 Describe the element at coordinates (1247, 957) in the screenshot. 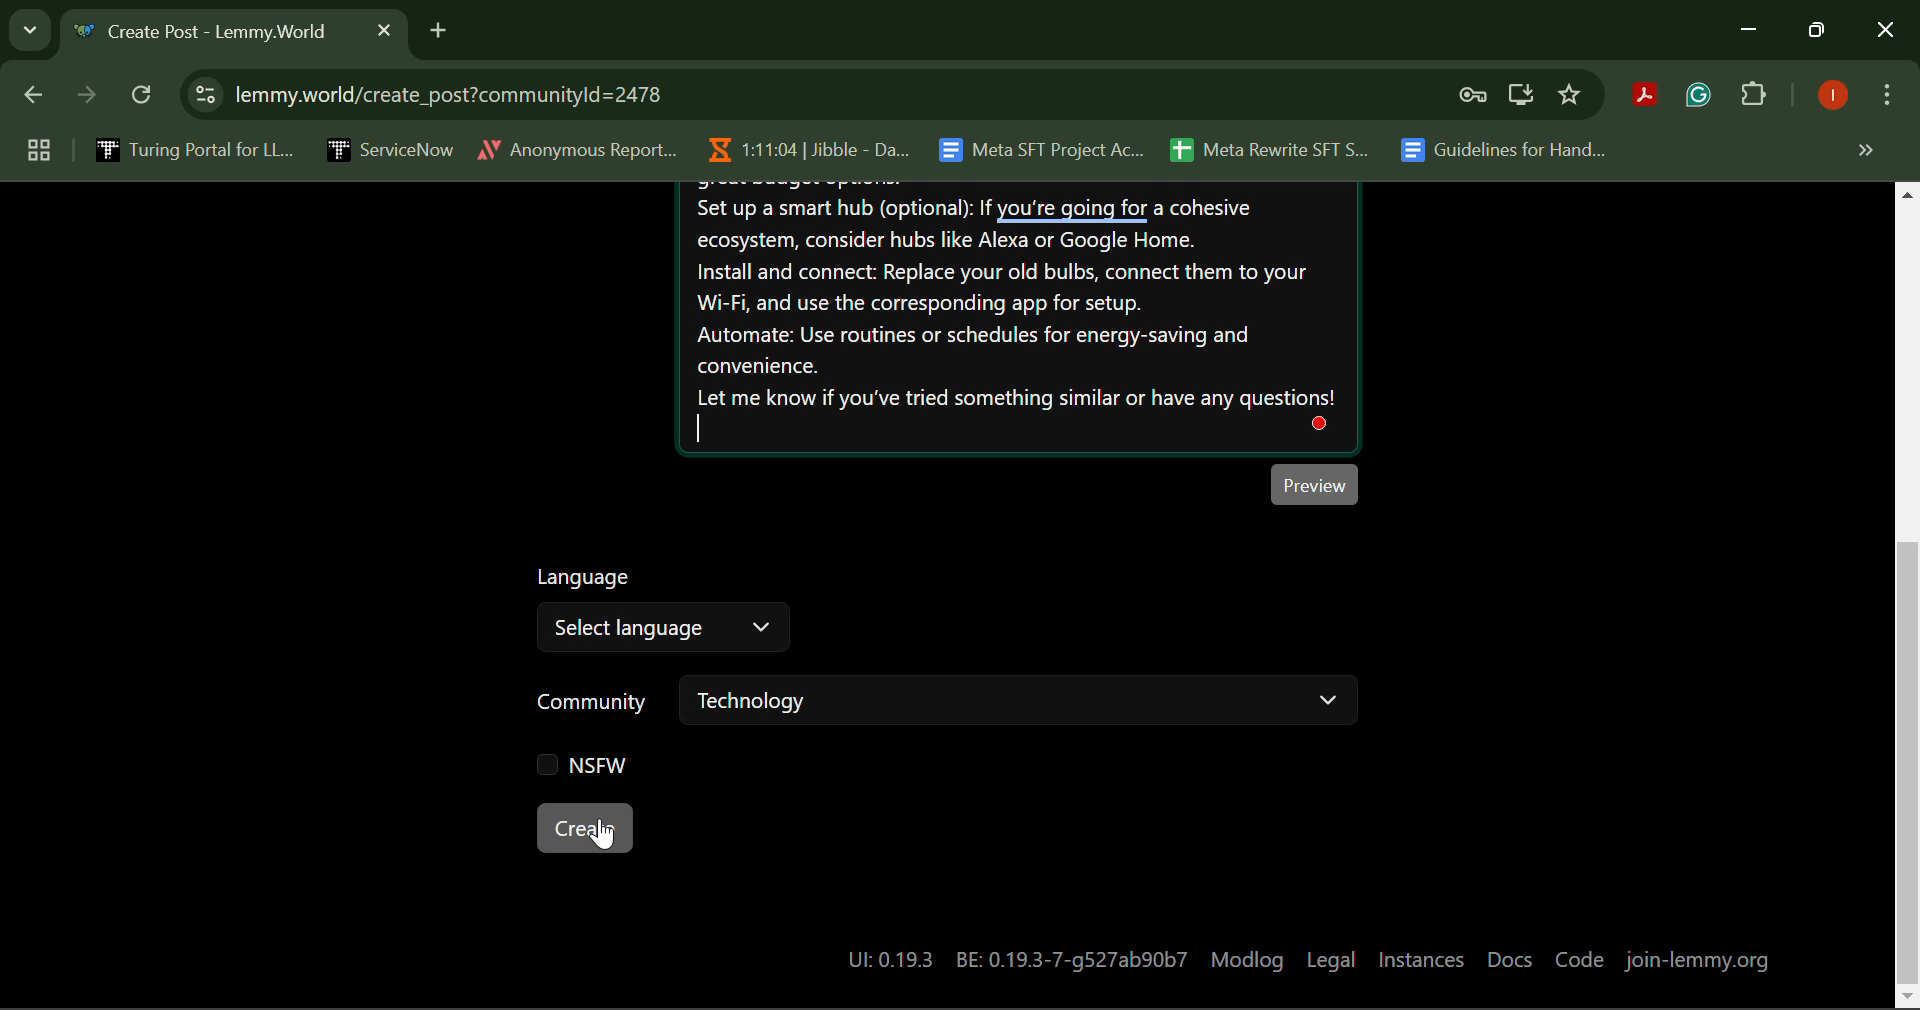

I see `Modlog` at that location.